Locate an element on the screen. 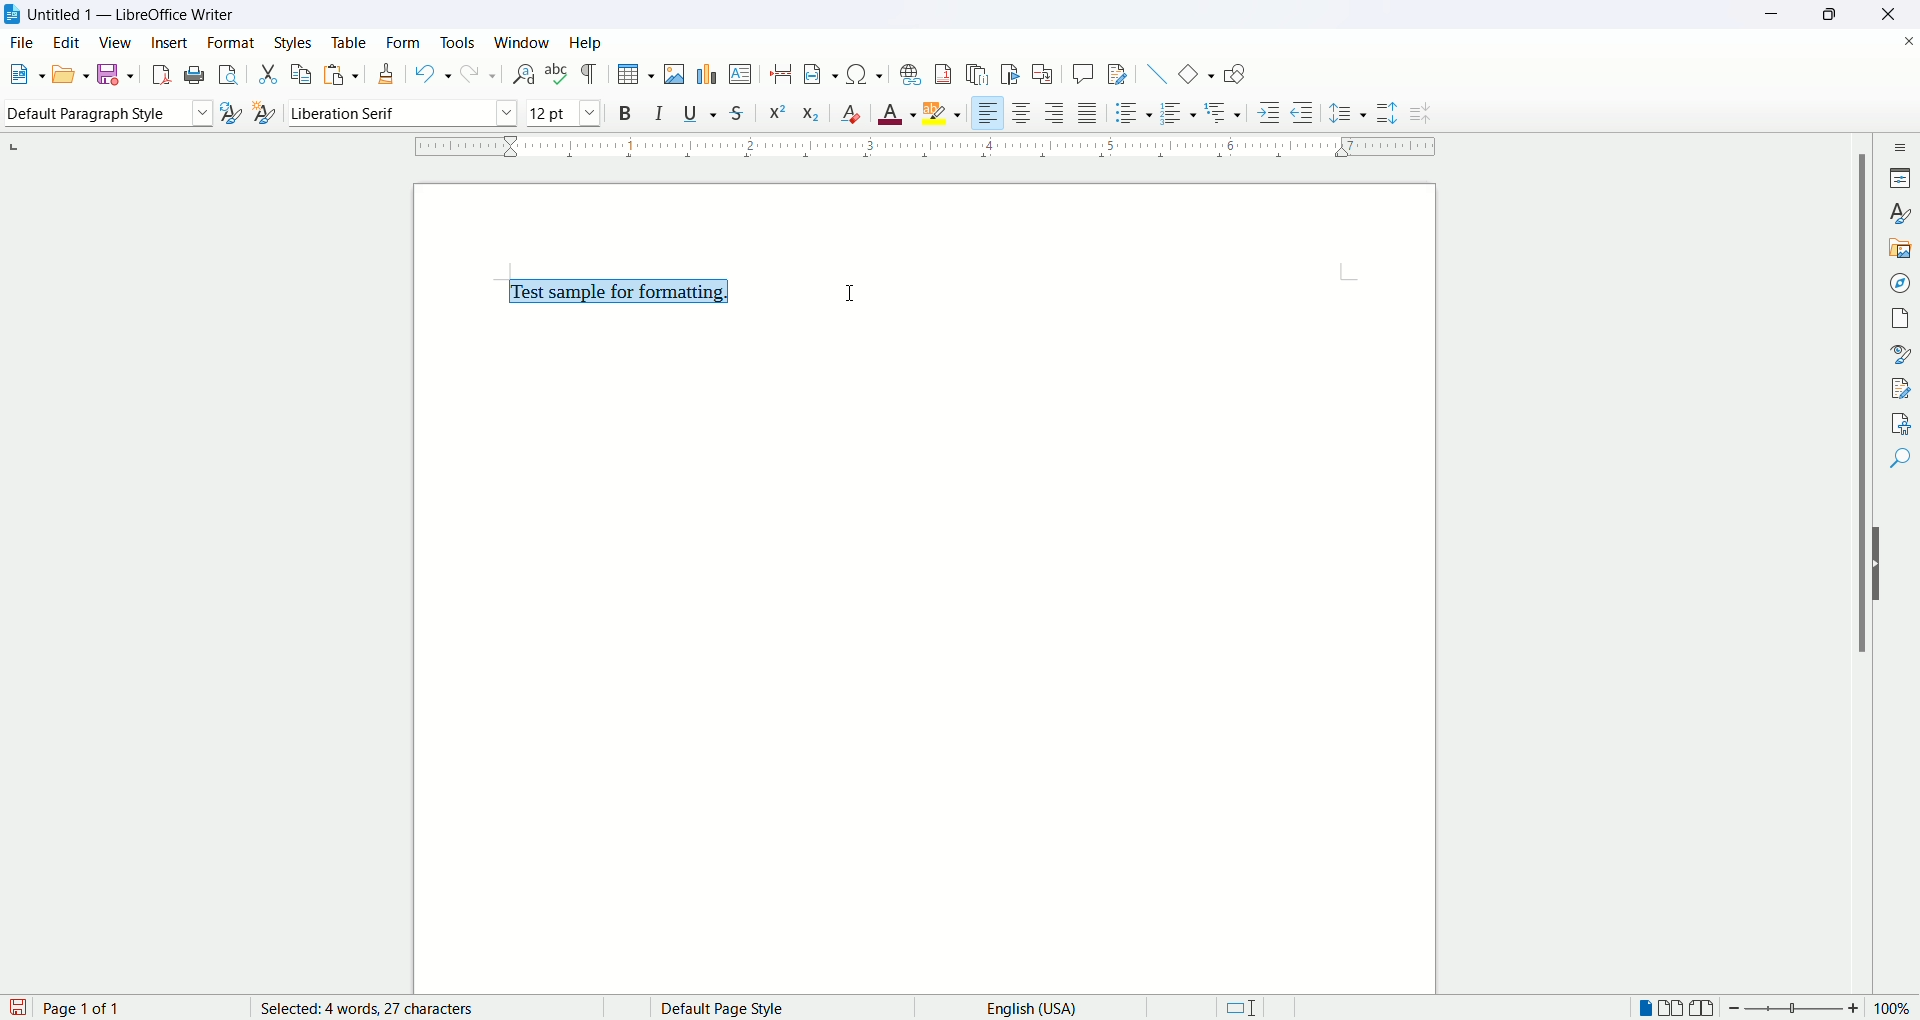 This screenshot has height=1020, width=1920. font color is located at coordinates (899, 116).